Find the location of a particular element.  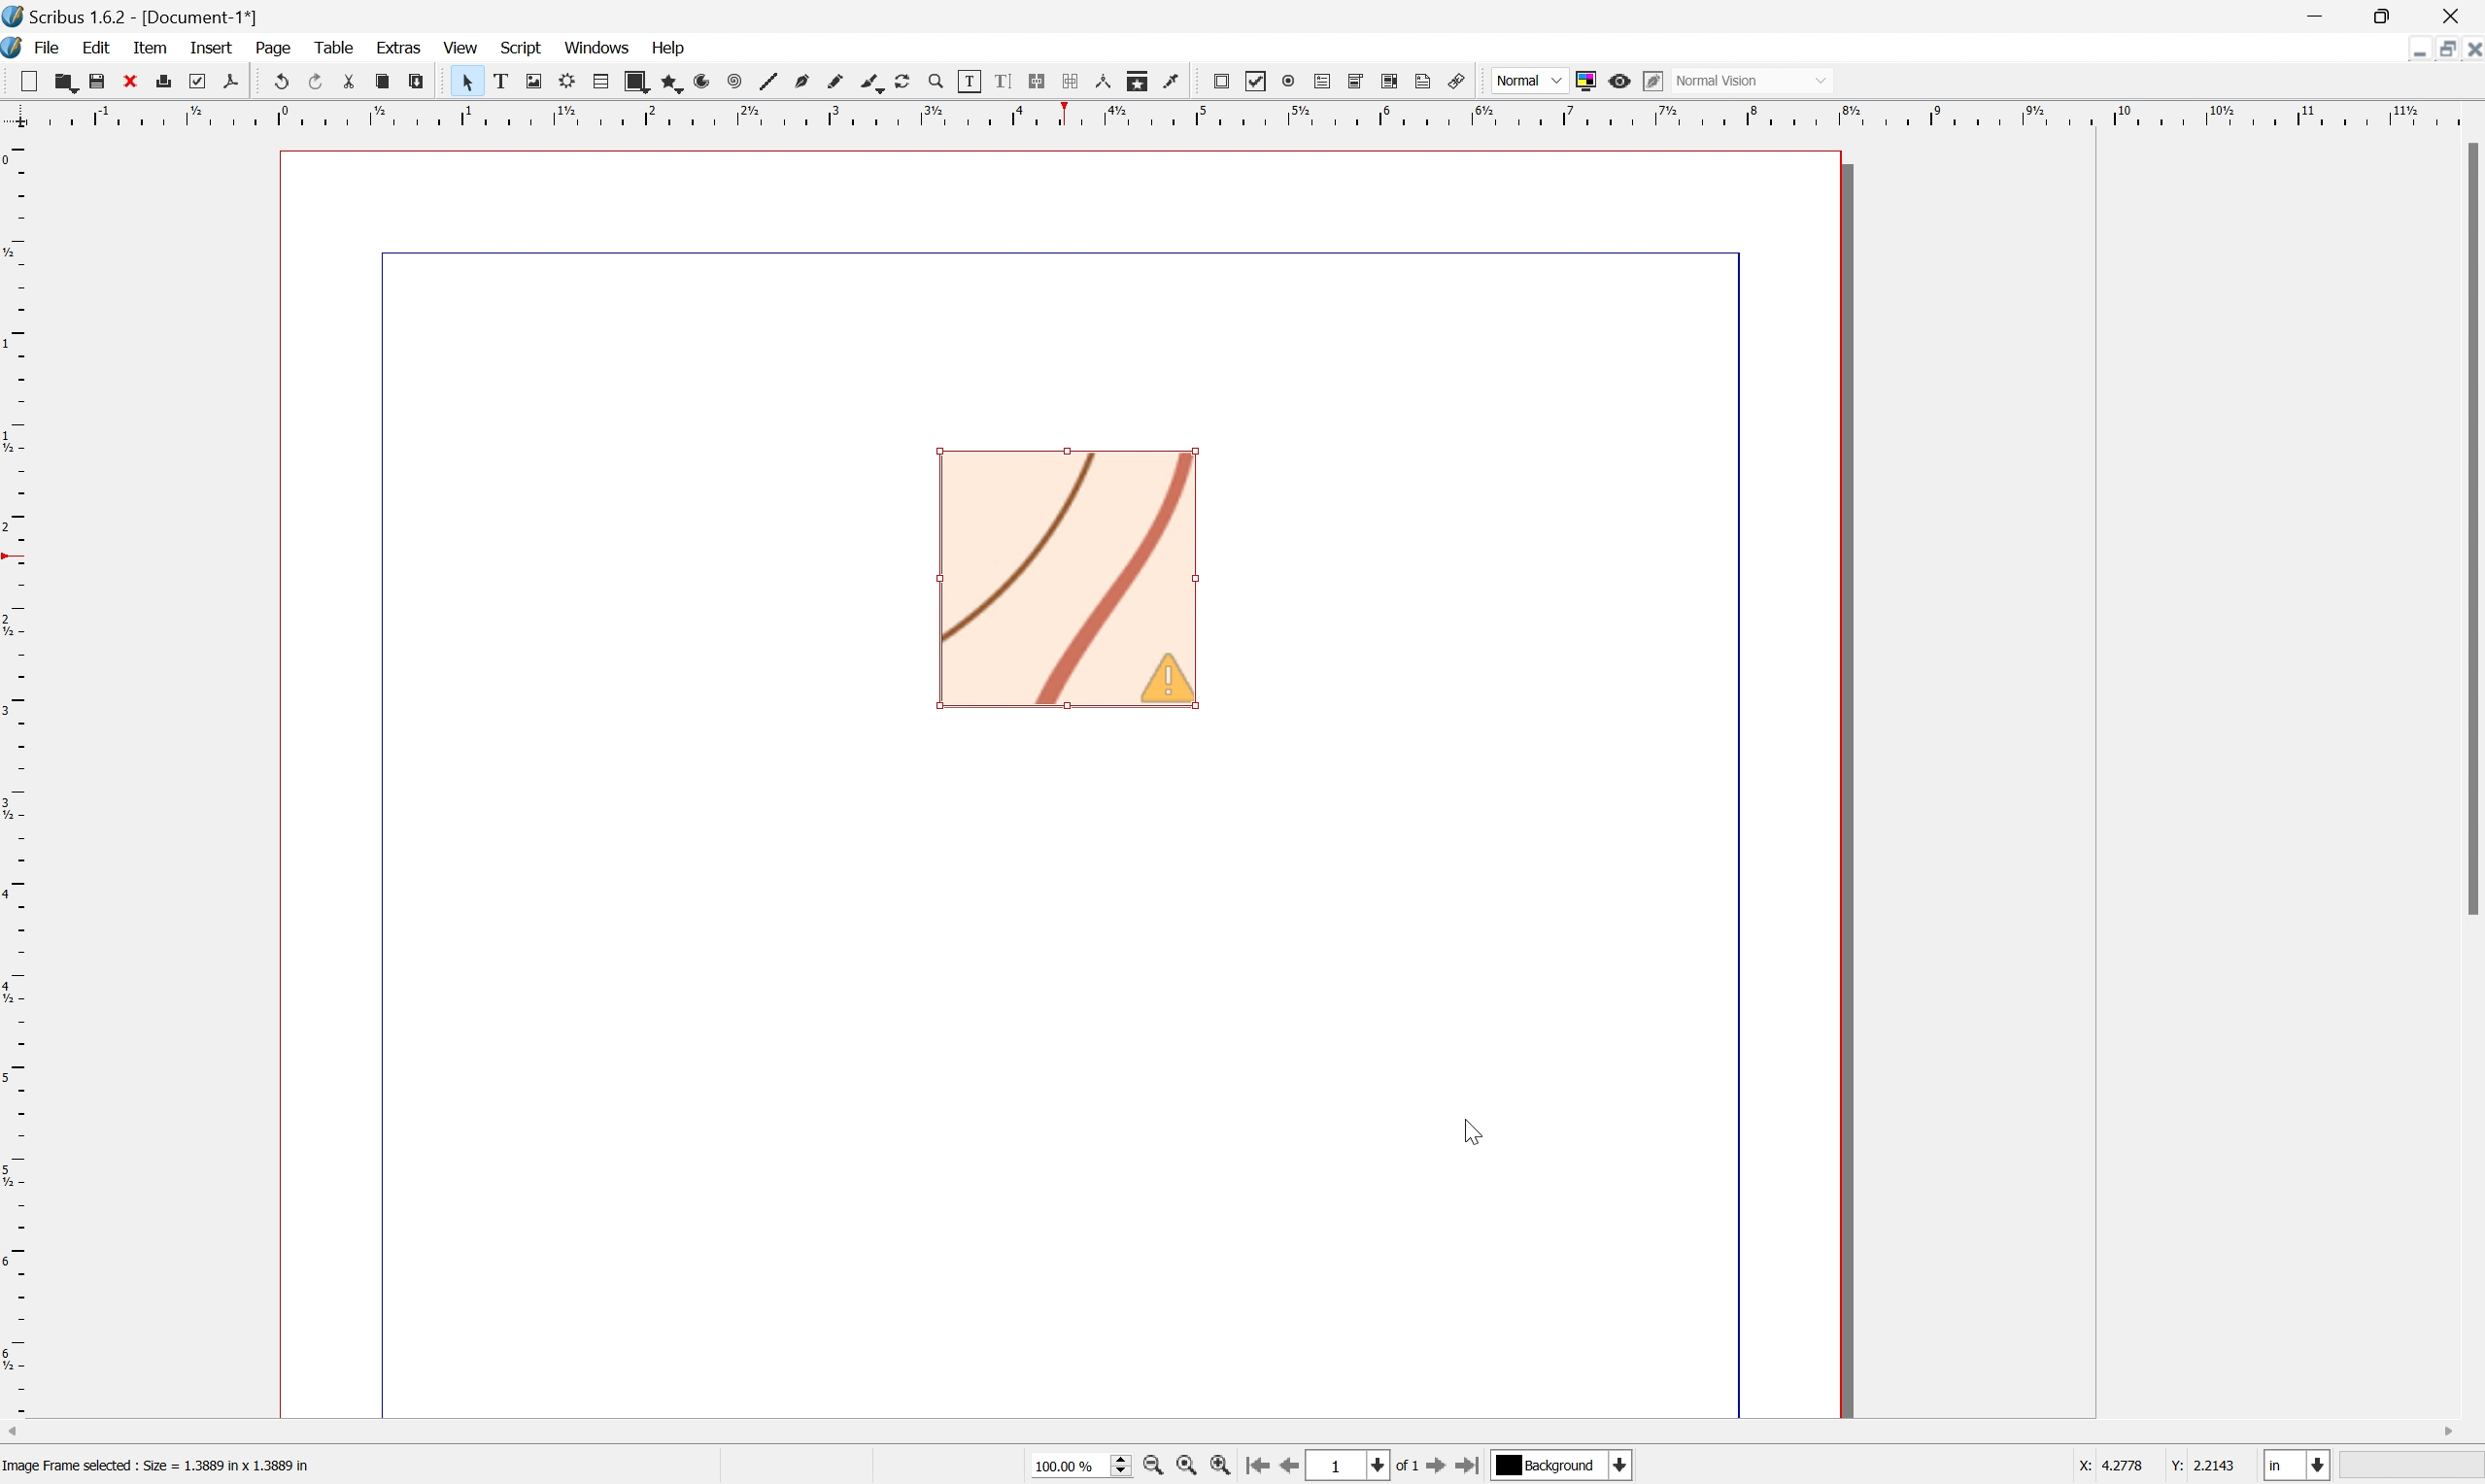

Open is located at coordinates (63, 81).